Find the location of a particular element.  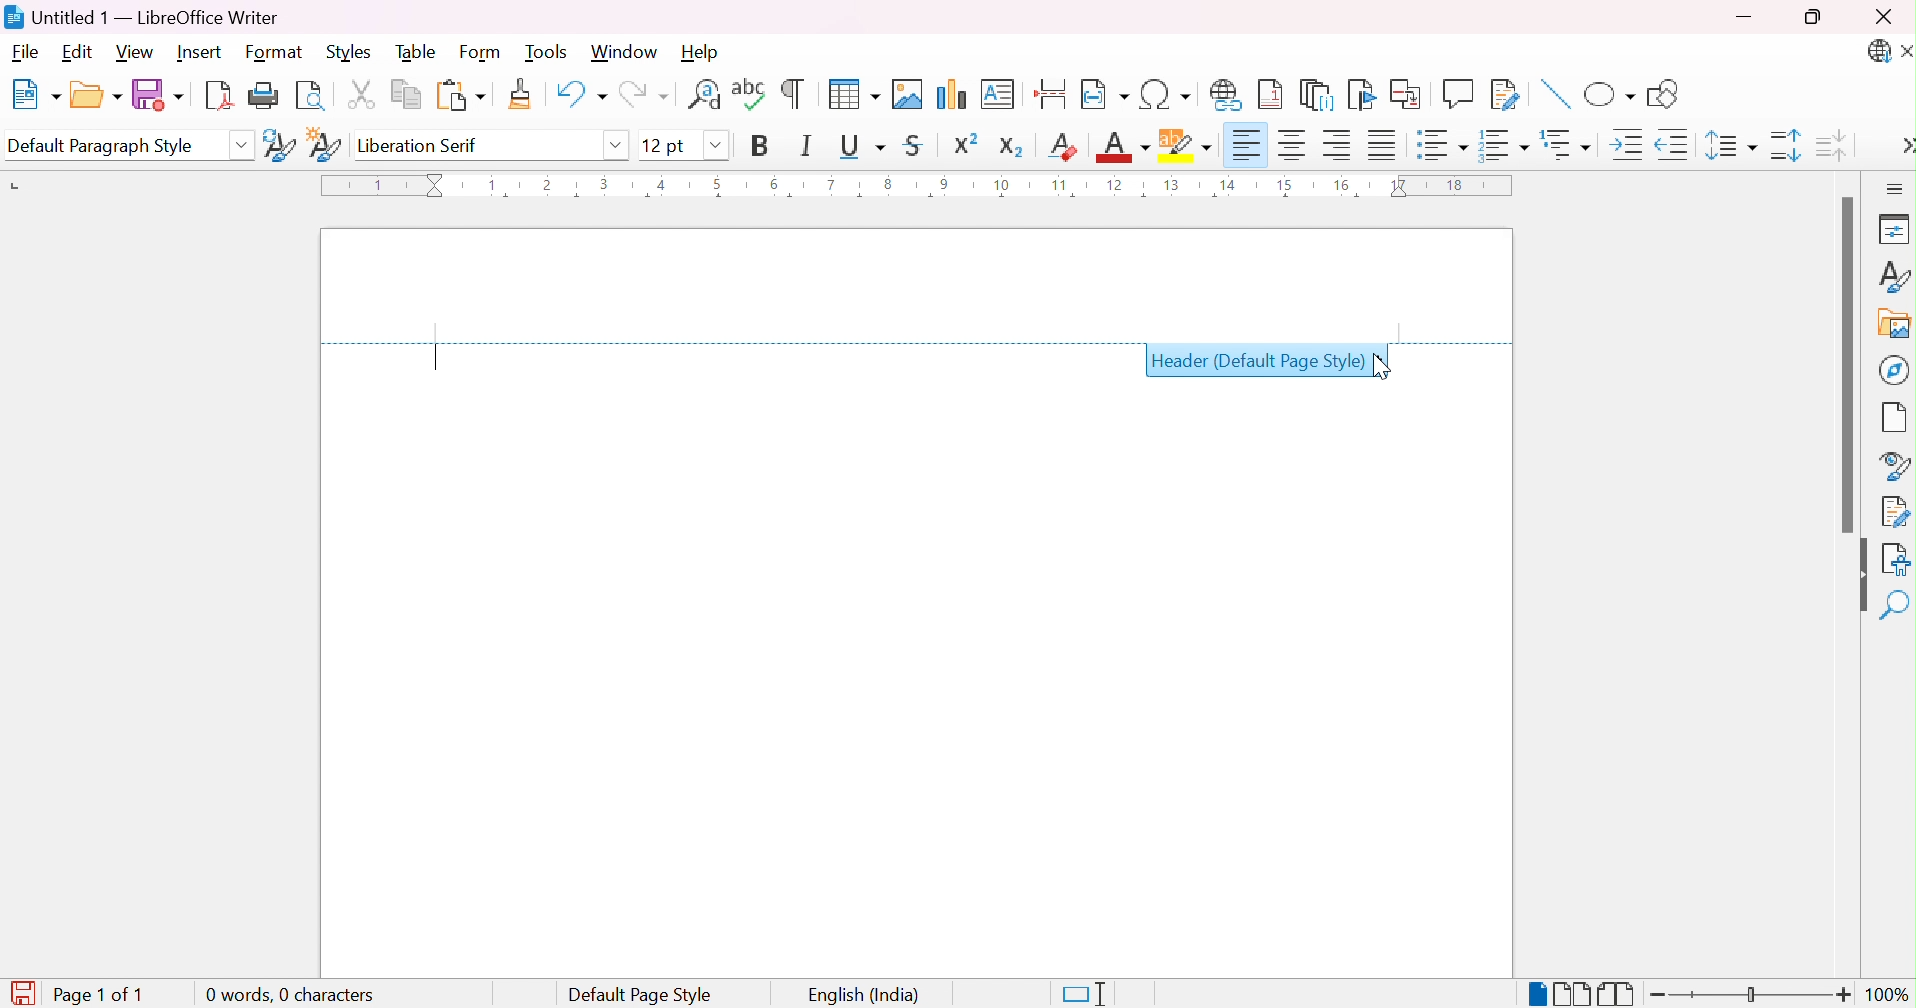

Insert field is located at coordinates (1104, 93).